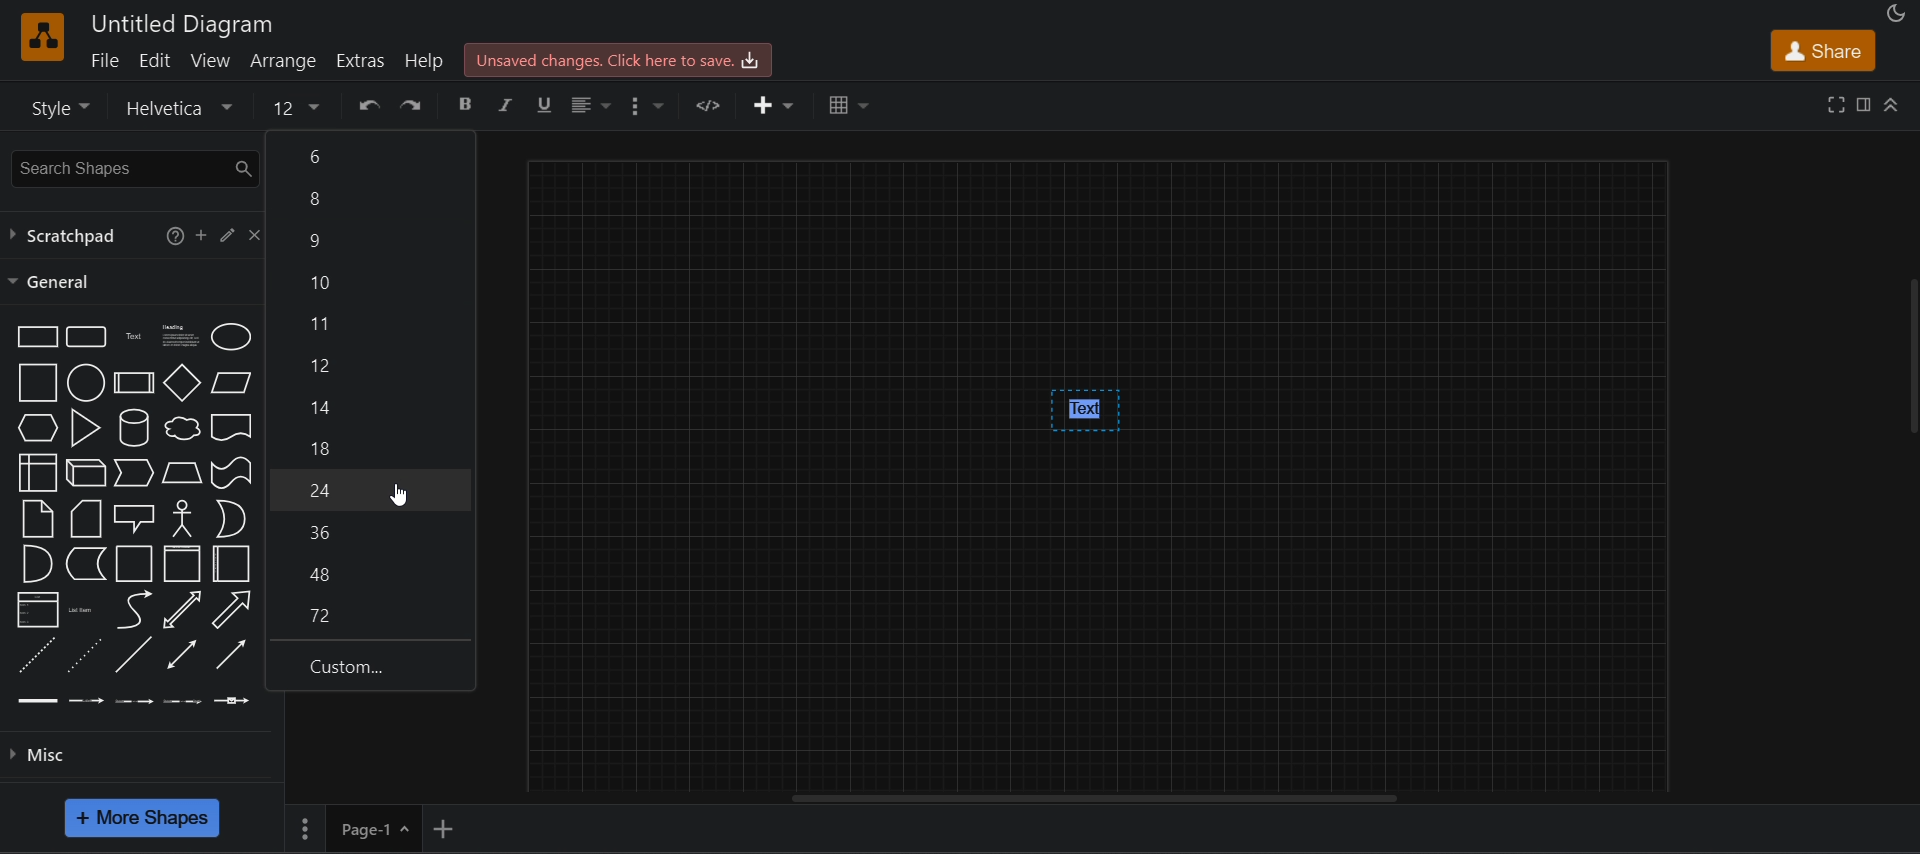 The width and height of the screenshot is (1920, 854). What do you see at coordinates (135, 610) in the screenshot?
I see `Curve` at bounding box center [135, 610].